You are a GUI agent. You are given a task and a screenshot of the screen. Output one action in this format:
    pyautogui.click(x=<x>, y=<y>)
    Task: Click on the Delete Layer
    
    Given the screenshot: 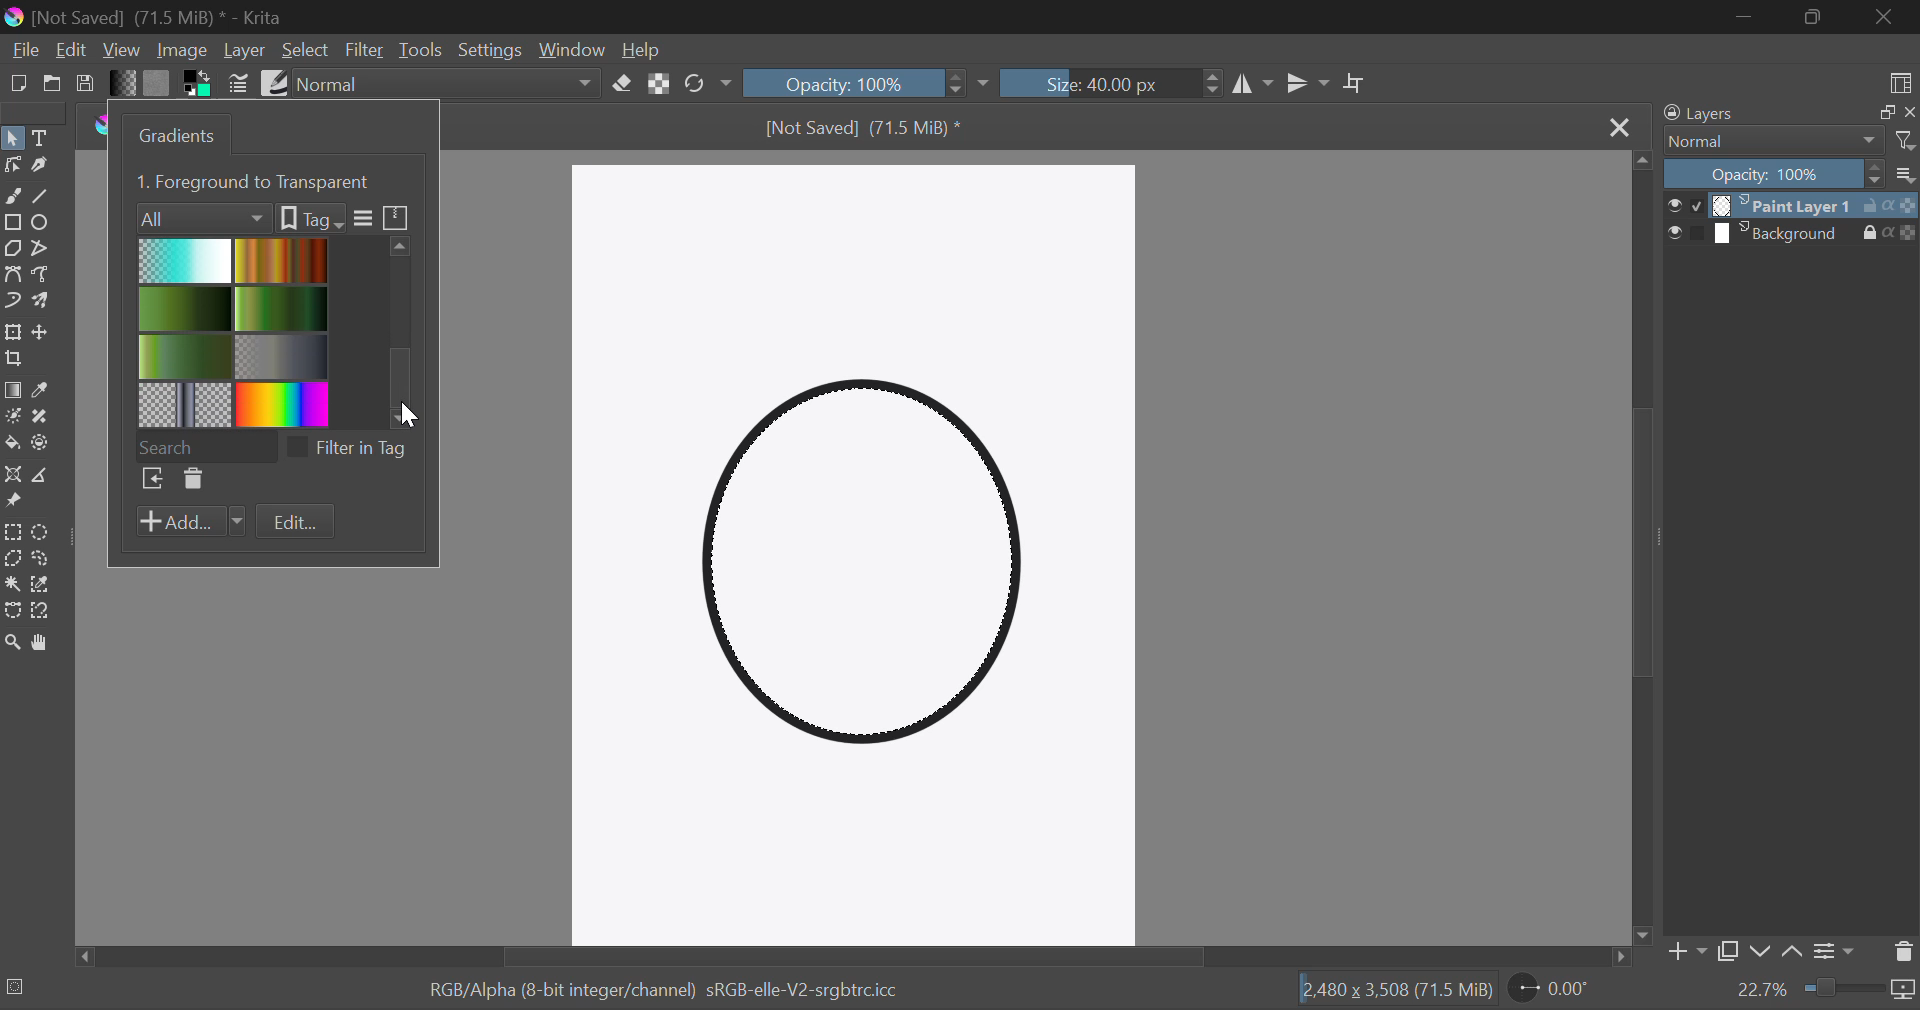 What is the action you would take?
    pyautogui.click(x=1903, y=956)
    